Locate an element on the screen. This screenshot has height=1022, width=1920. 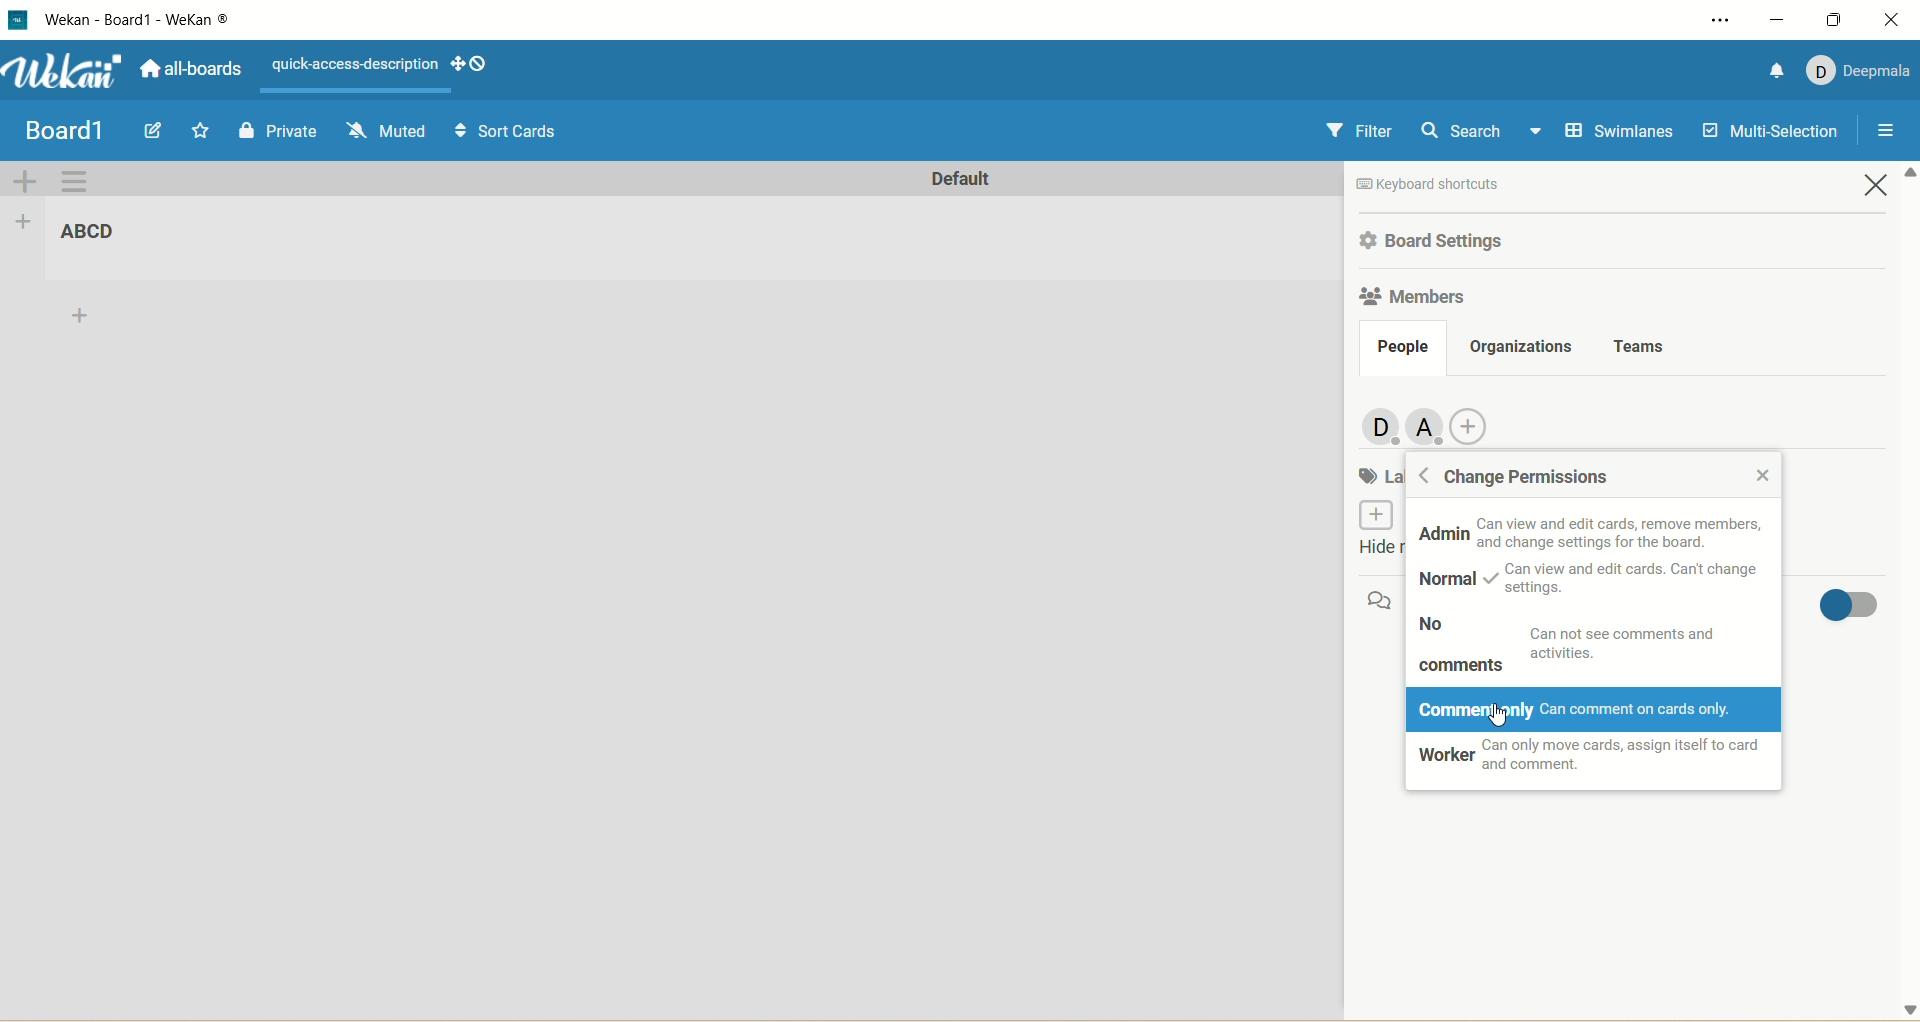
admin is located at coordinates (1441, 538).